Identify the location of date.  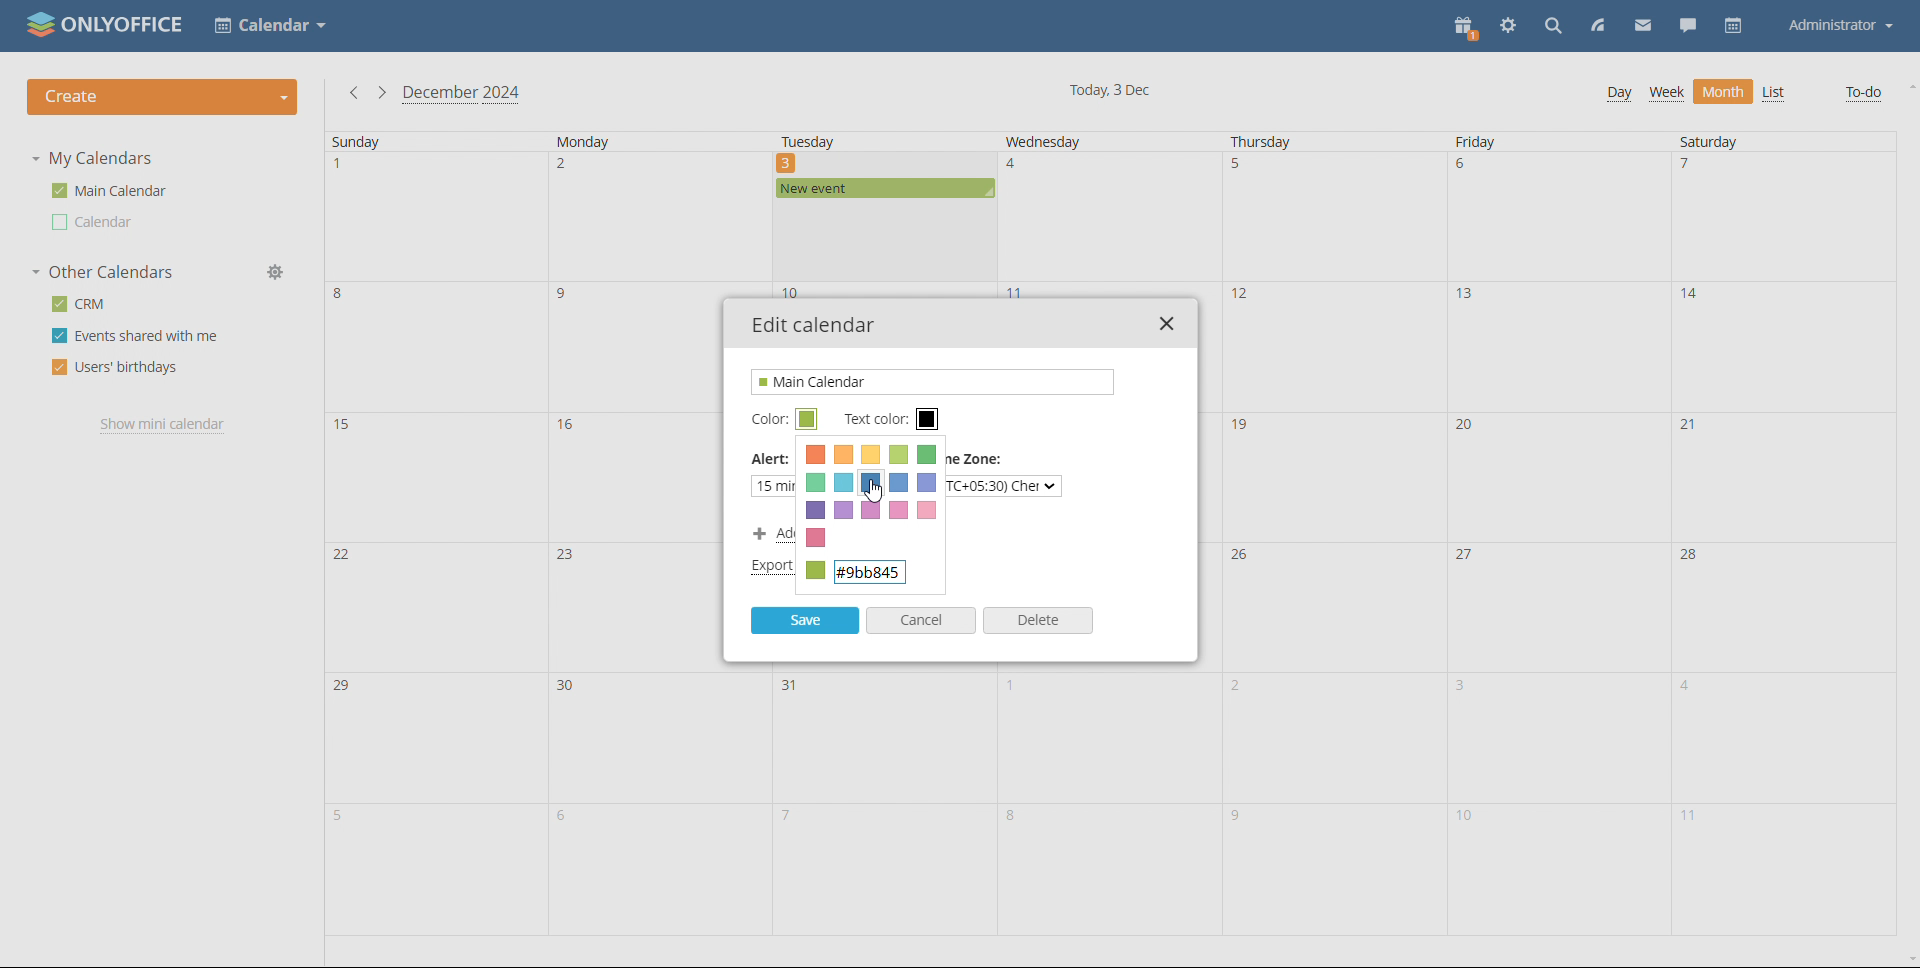
(1780, 218).